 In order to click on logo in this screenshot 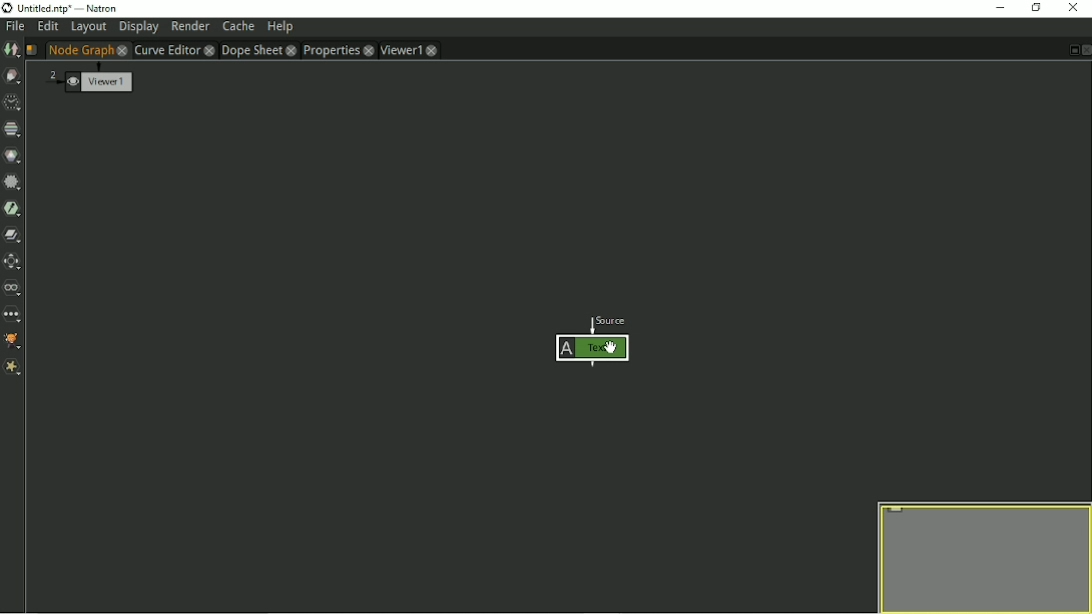, I will do `click(7, 9)`.